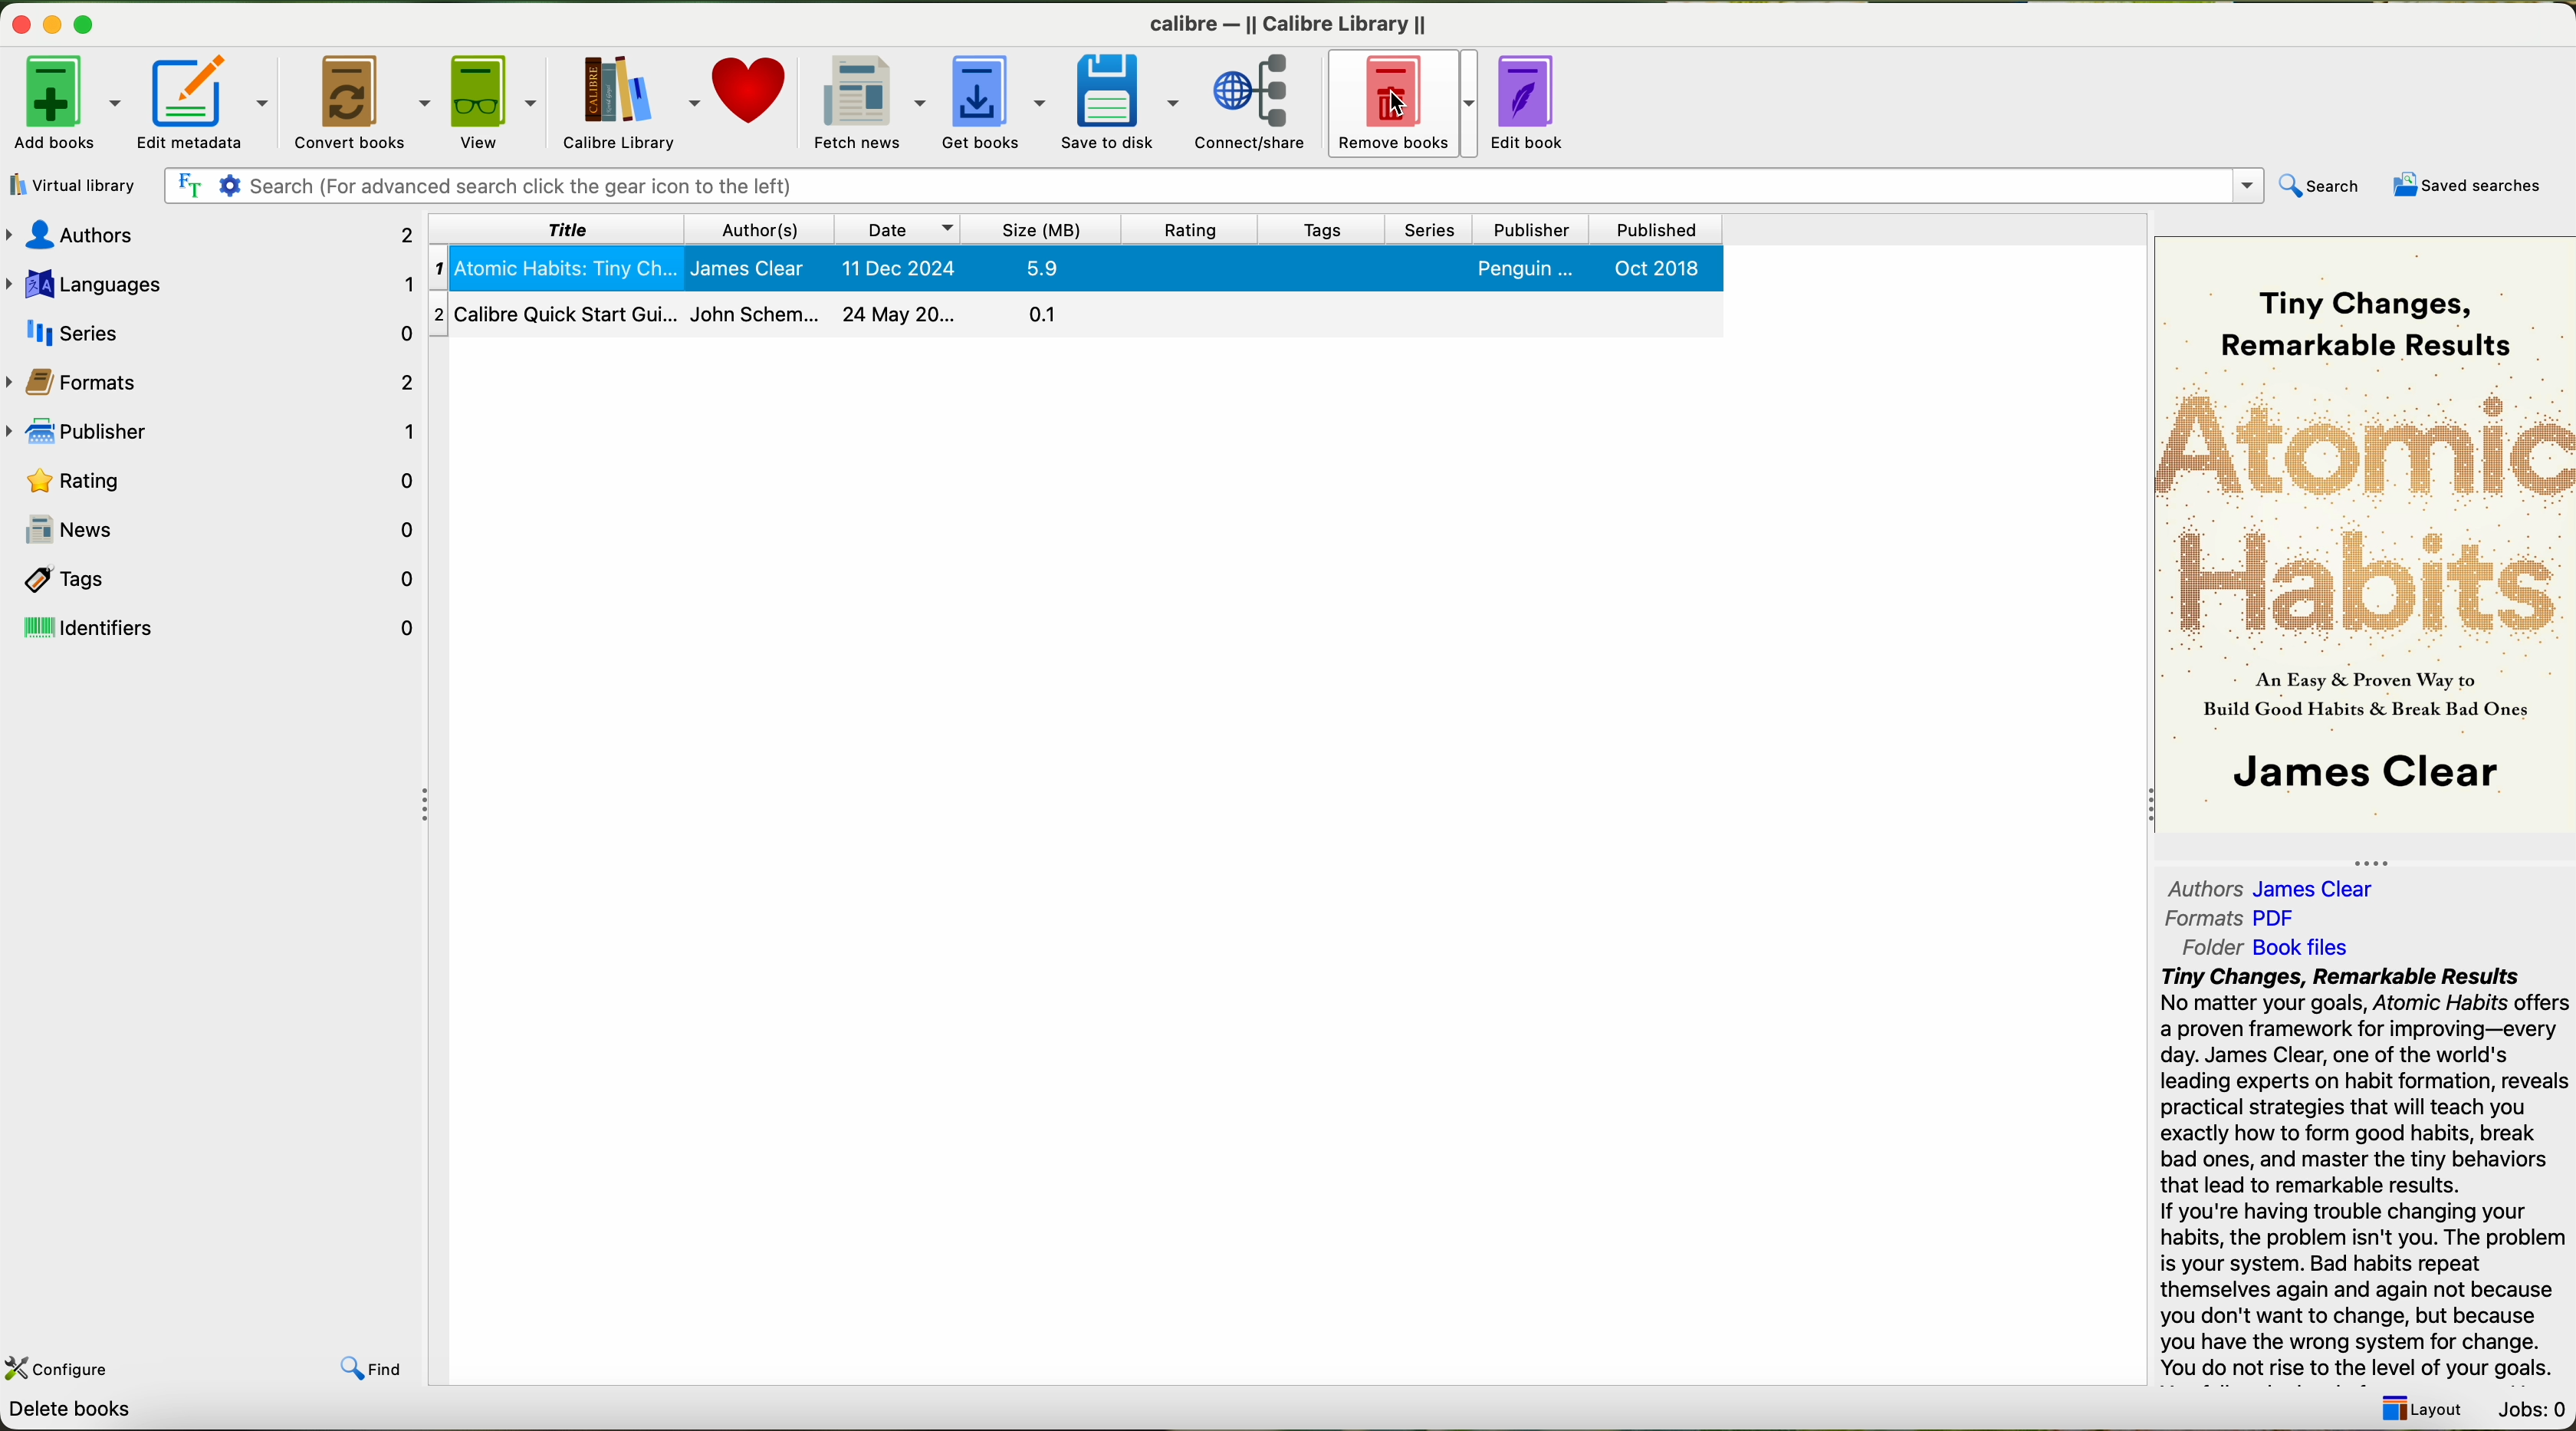  Describe the element at coordinates (208, 234) in the screenshot. I see `authors` at that location.